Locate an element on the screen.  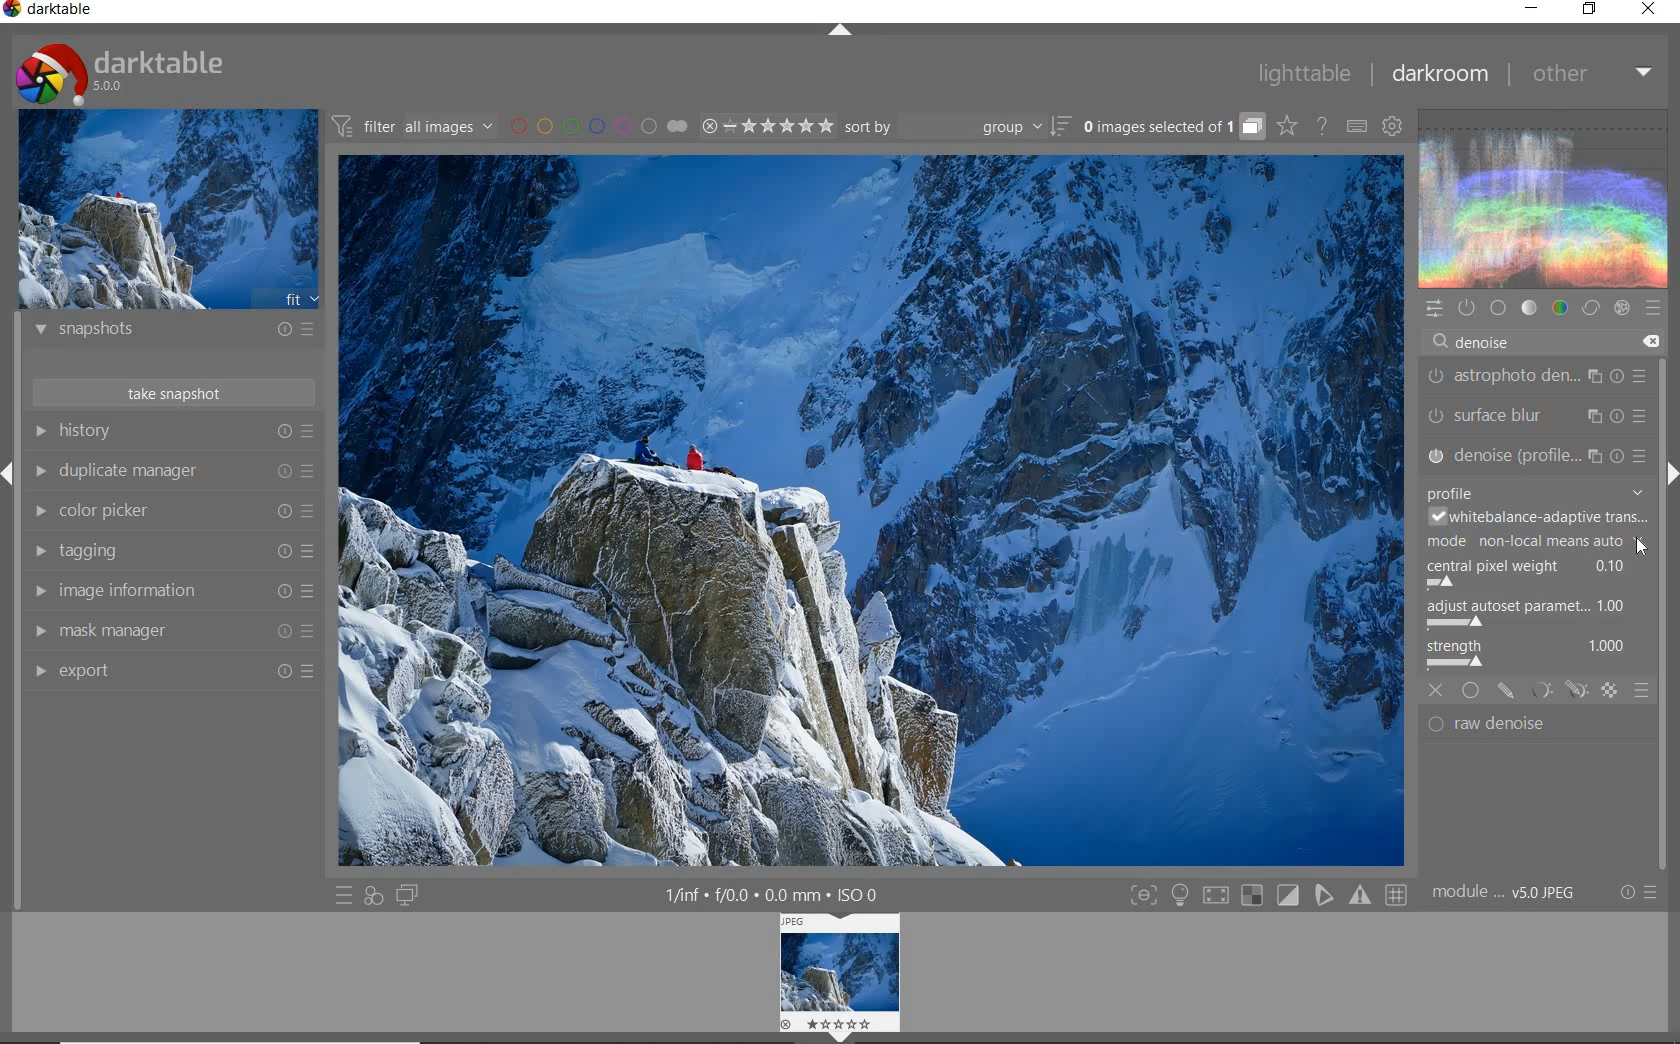
Darktable is located at coordinates (50, 13).